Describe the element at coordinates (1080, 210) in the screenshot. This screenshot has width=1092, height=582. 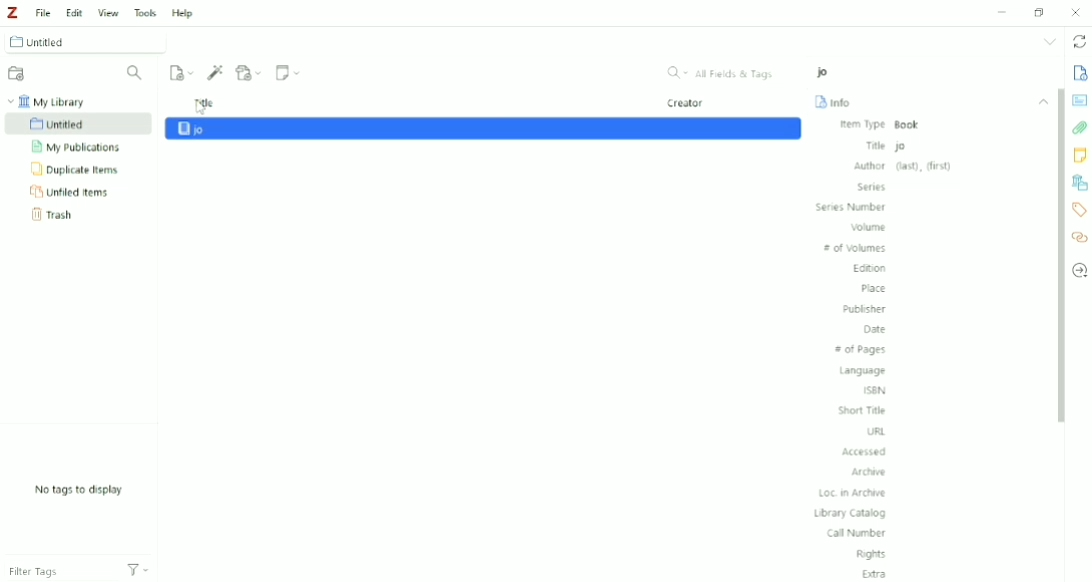
I see `Tags` at that location.